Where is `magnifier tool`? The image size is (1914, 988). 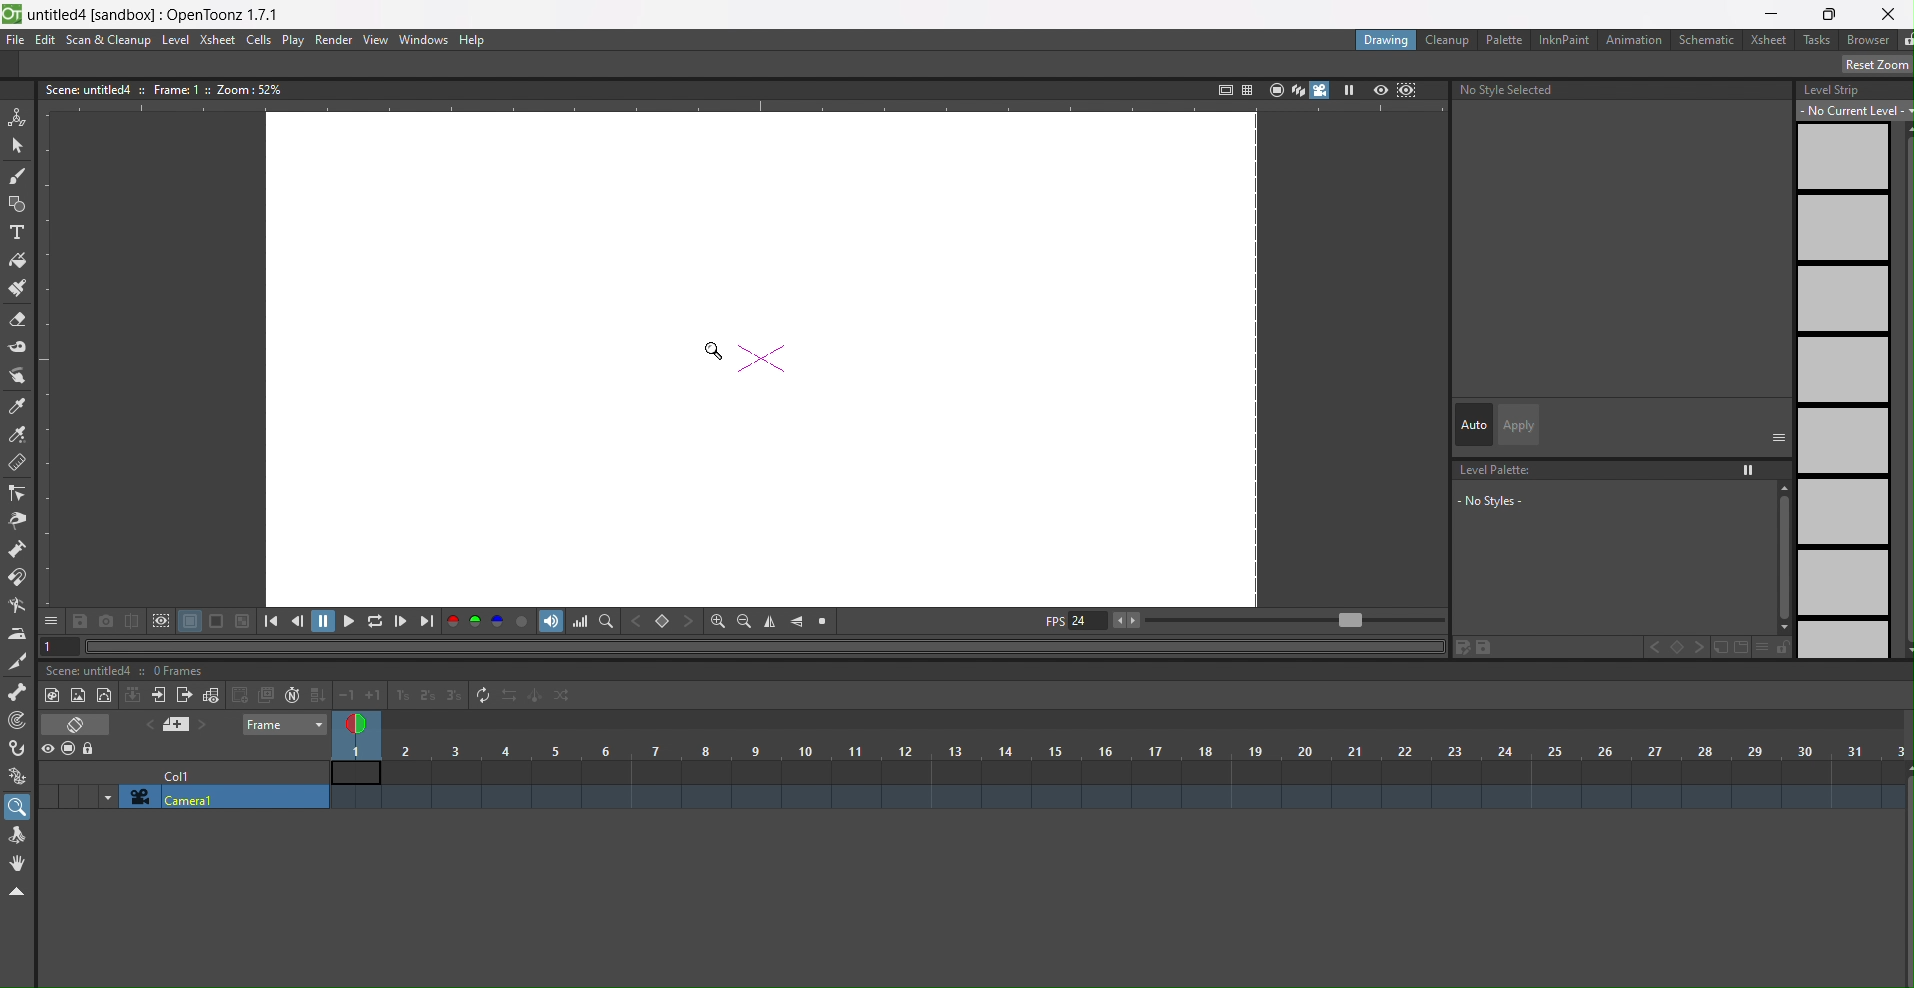
magnifier tool is located at coordinates (19, 806).